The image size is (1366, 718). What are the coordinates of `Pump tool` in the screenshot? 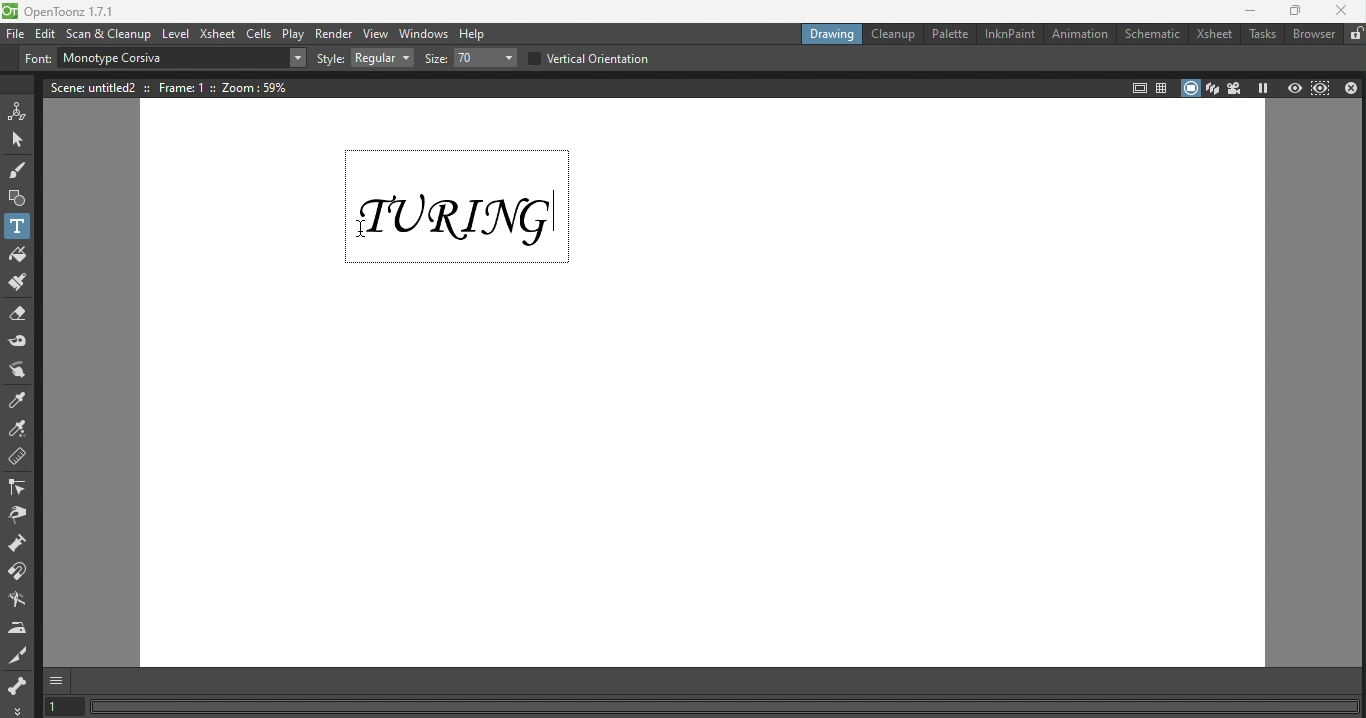 It's located at (22, 546).